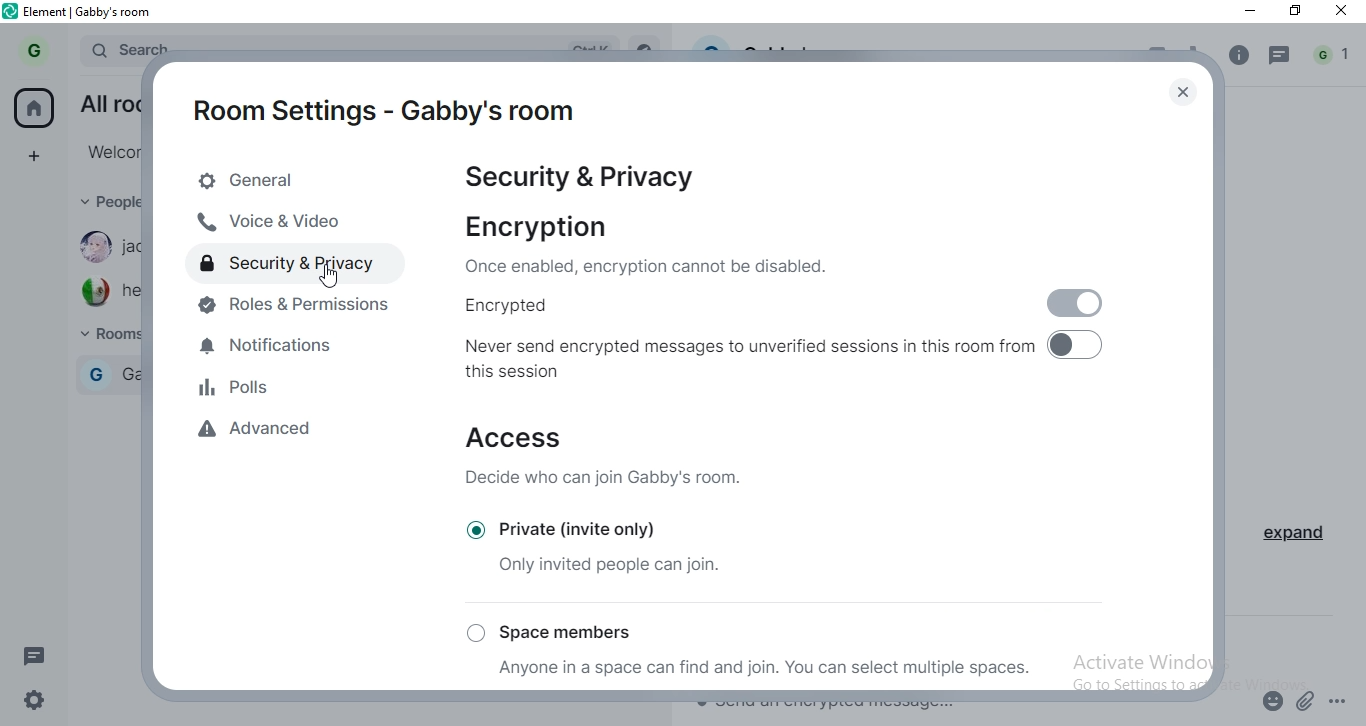 The height and width of the screenshot is (726, 1366). What do you see at coordinates (717, 308) in the screenshot?
I see `encrypted` at bounding box center [717, 308].